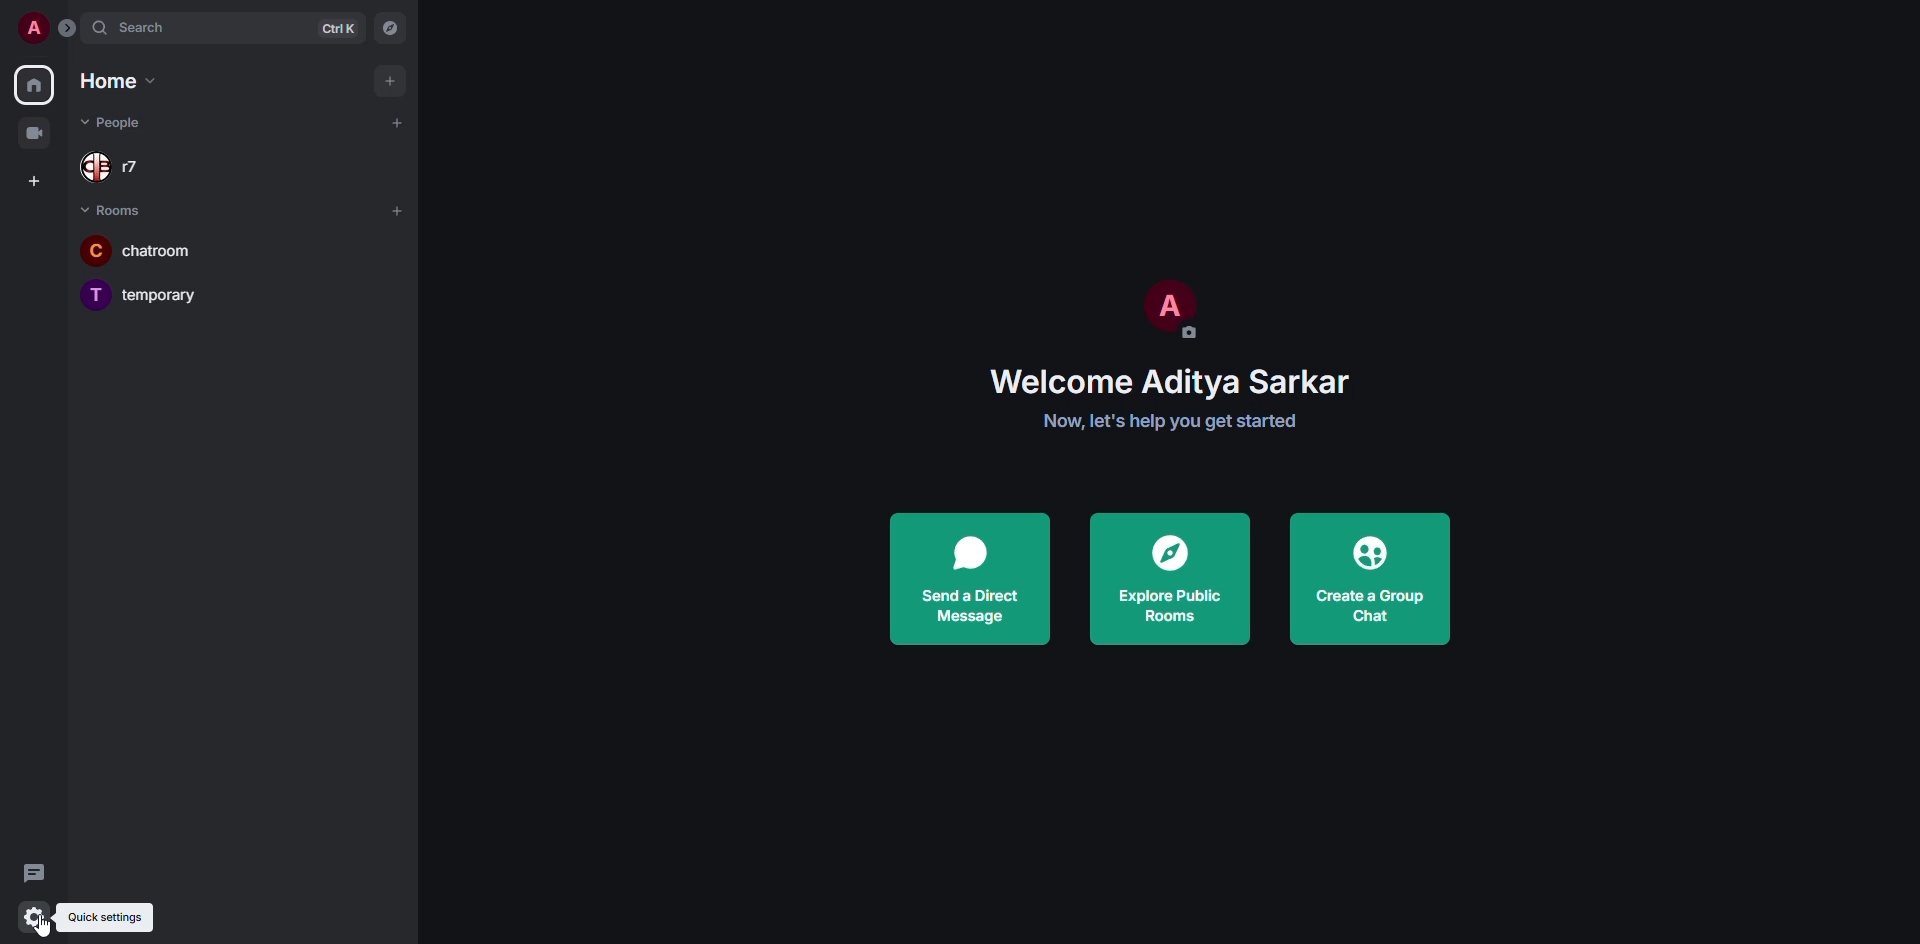 The width and height of the screenshot is (1920, 944). I want to click on welcome, so click(1171, 385).